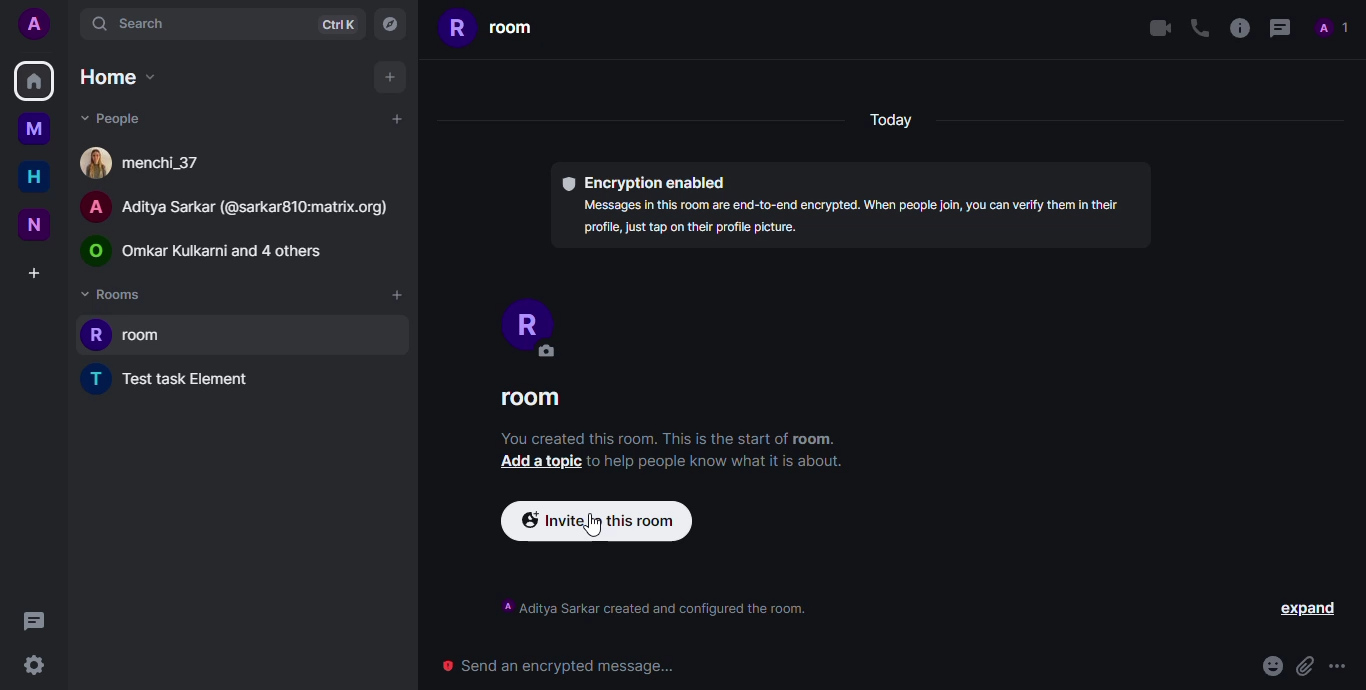  I want to click on to help people know what it is about., so click(718, 460).